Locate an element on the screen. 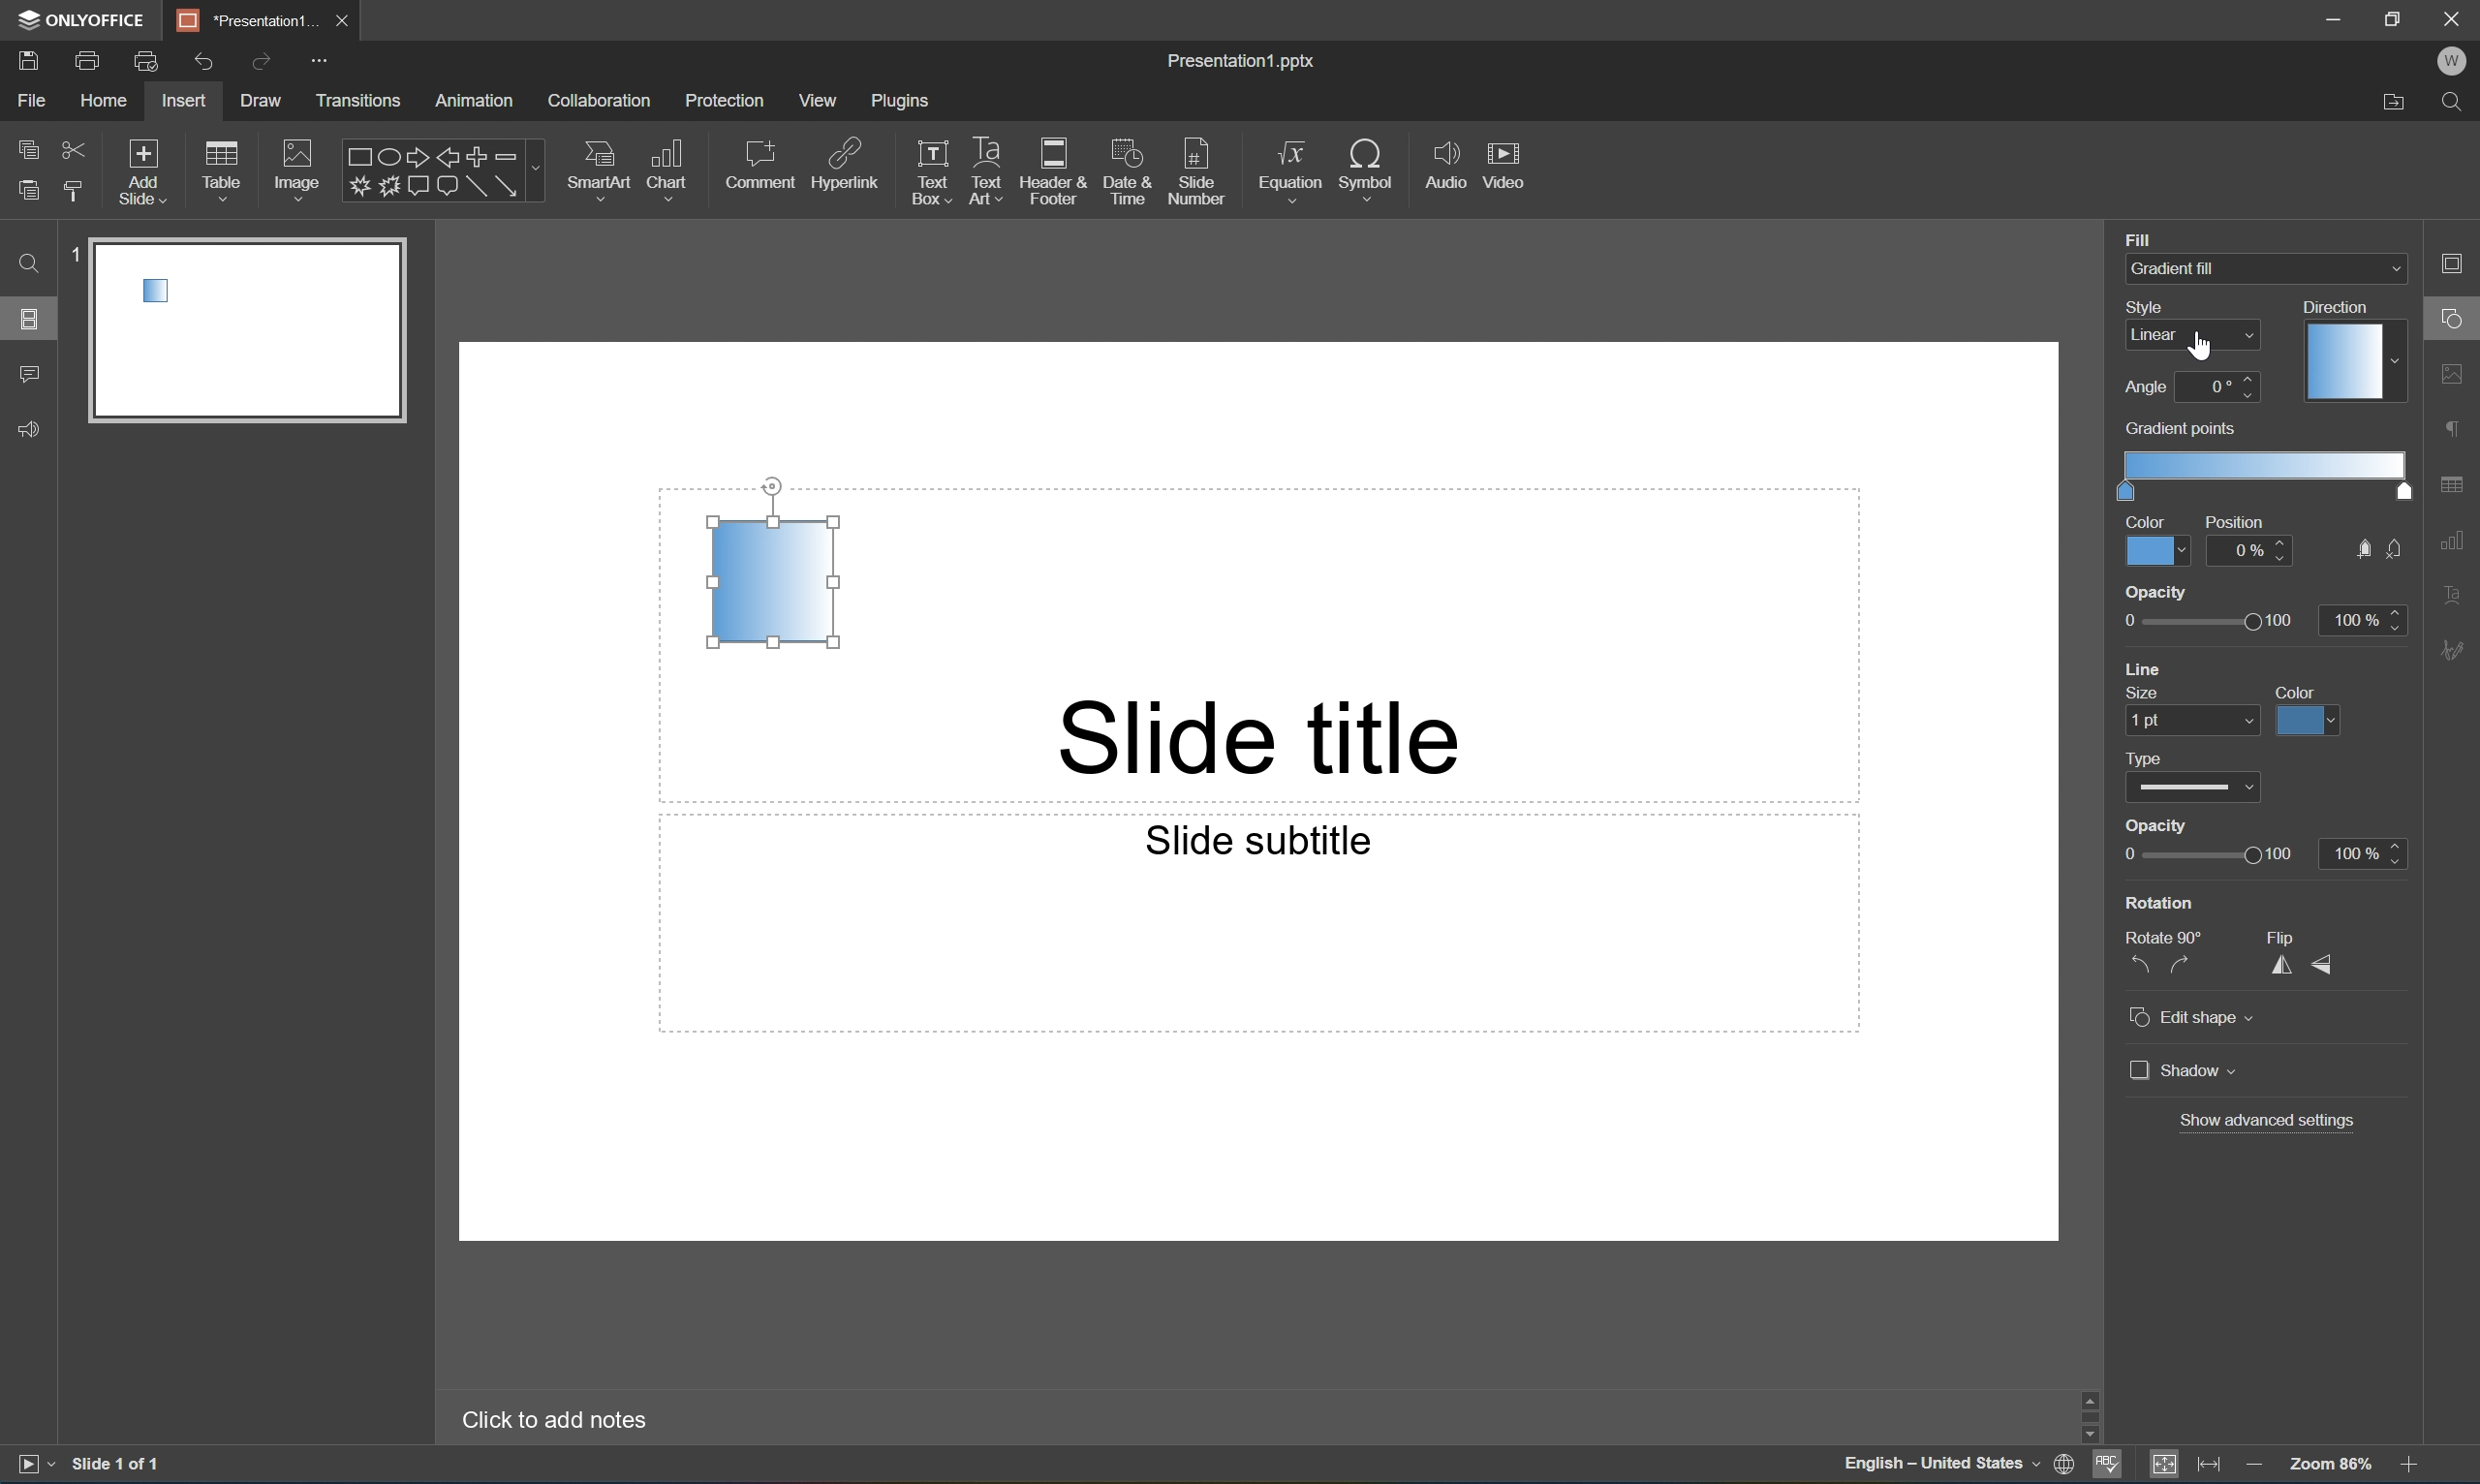  Fit to width is located at coordinates (2212, 1463).